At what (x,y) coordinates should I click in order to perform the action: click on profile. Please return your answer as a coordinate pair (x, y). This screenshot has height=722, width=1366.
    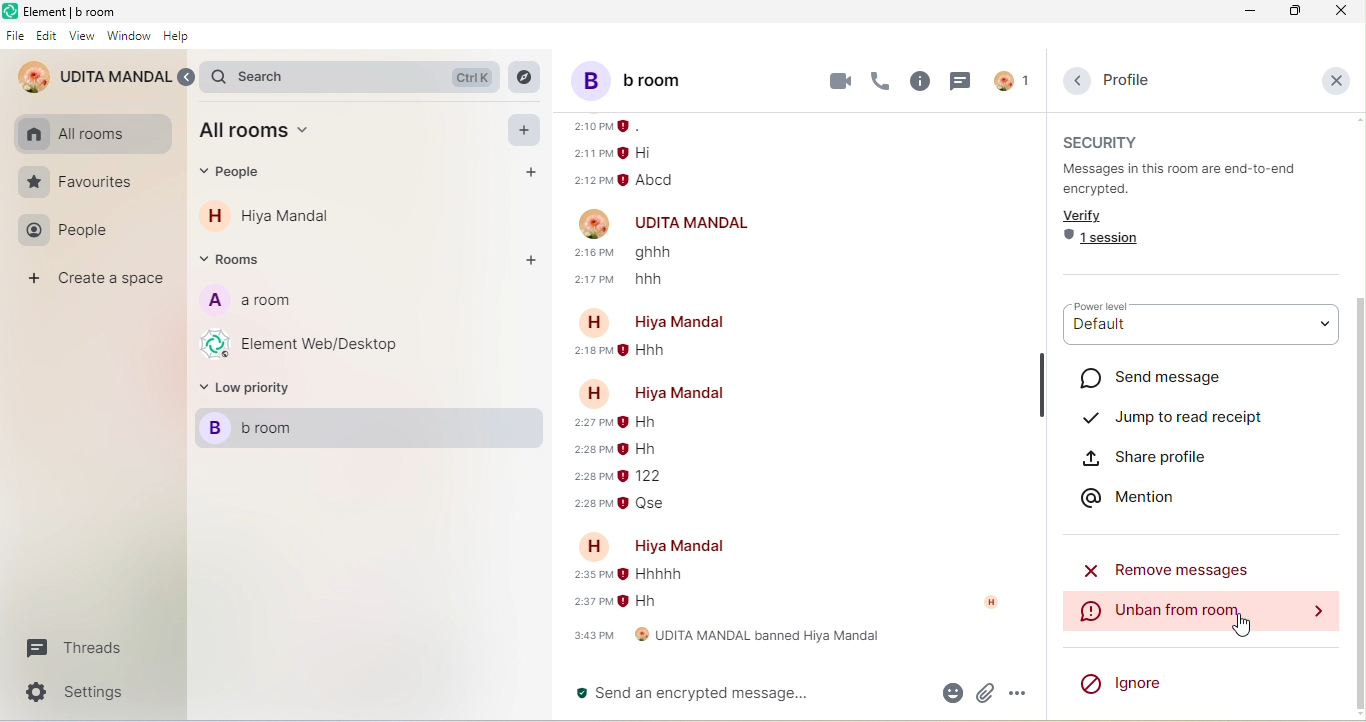
    Looking at the image, I should click on (1124, 80).